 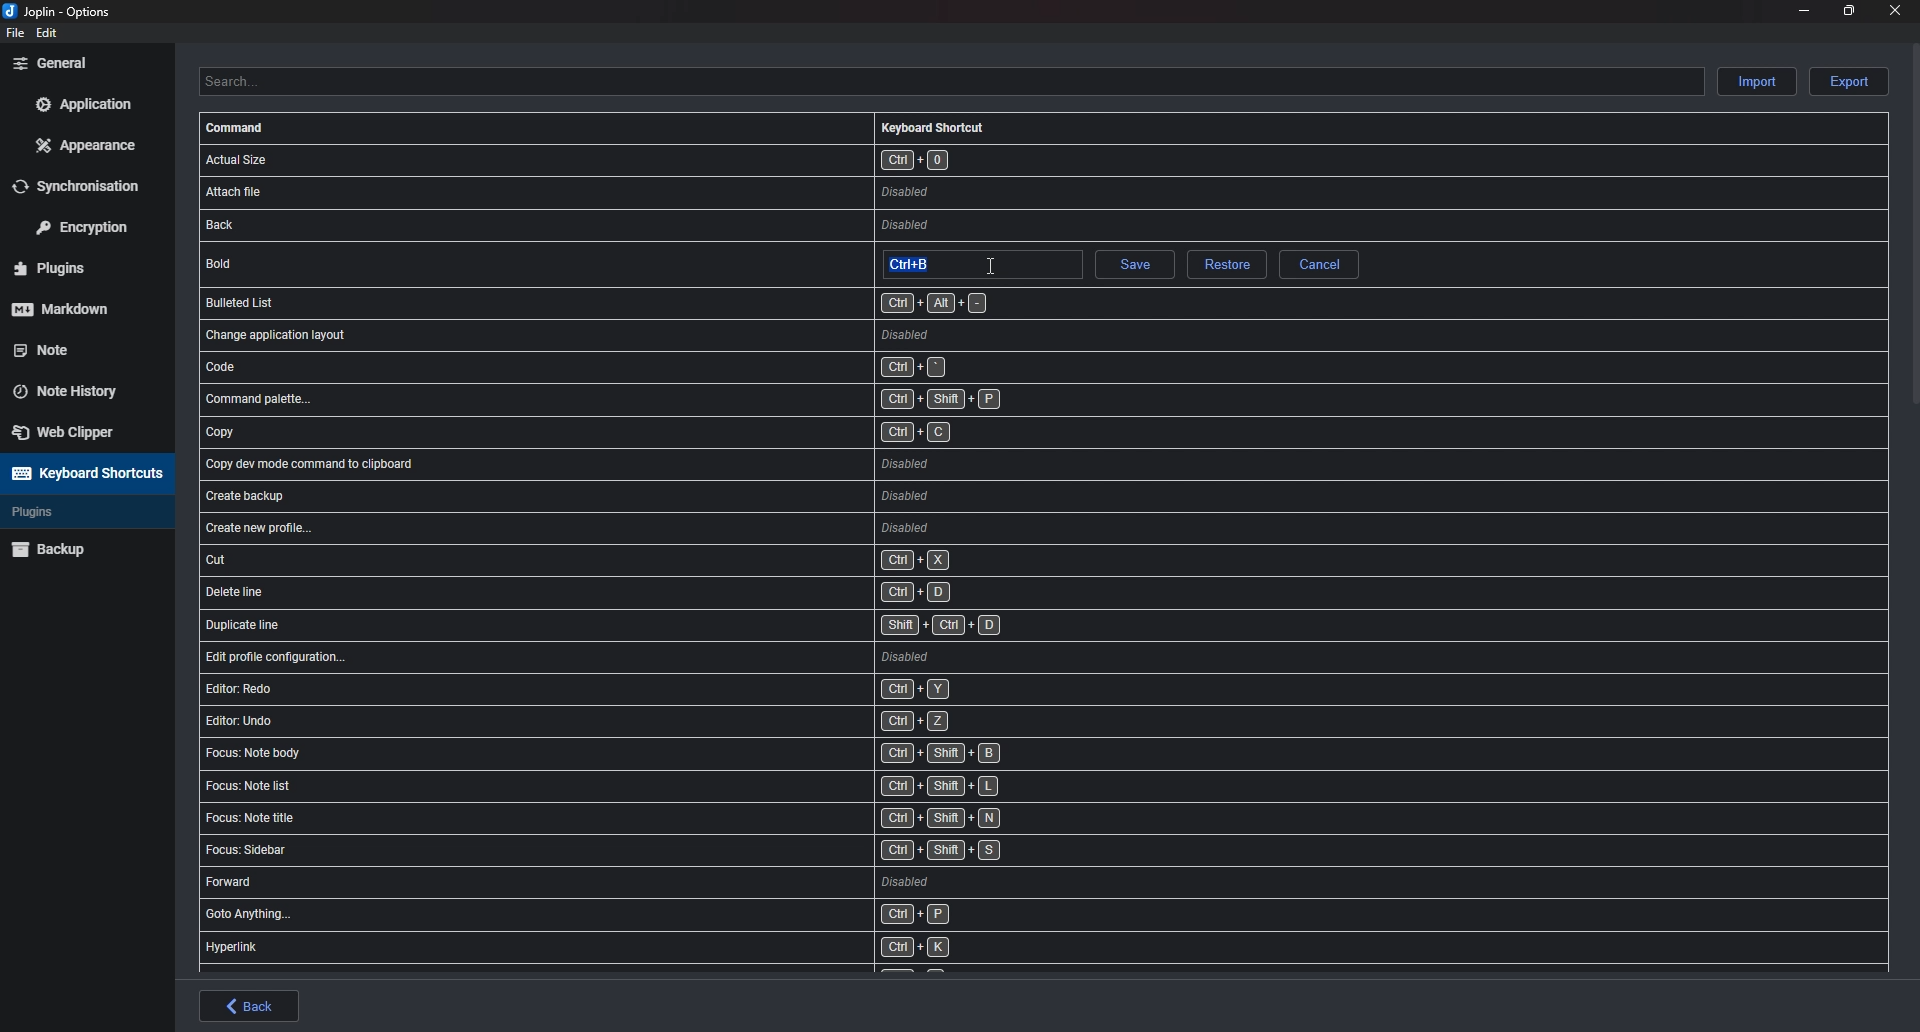 What do you see at coordinates (77, 308) in the screenshot?
I see `mark down` at bounding box center [77, 308].